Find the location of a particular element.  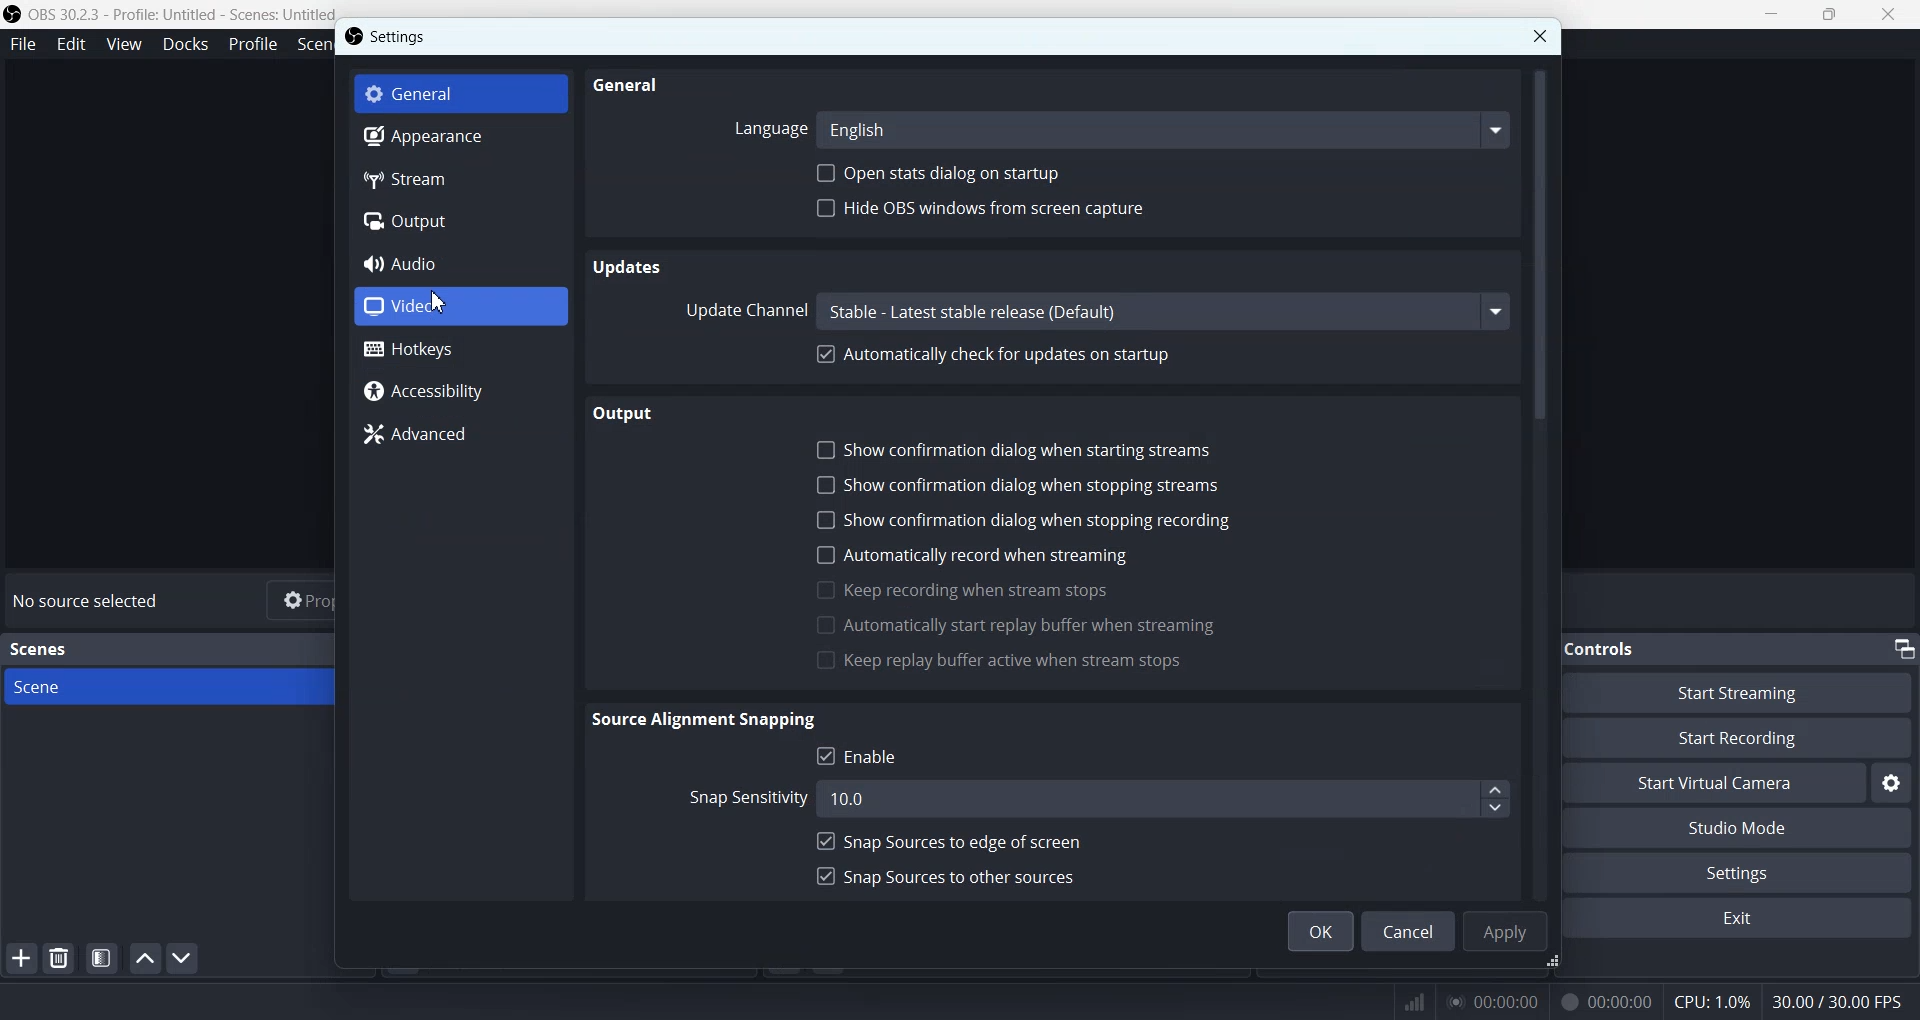

increase is located at coordinates (1494, 790).